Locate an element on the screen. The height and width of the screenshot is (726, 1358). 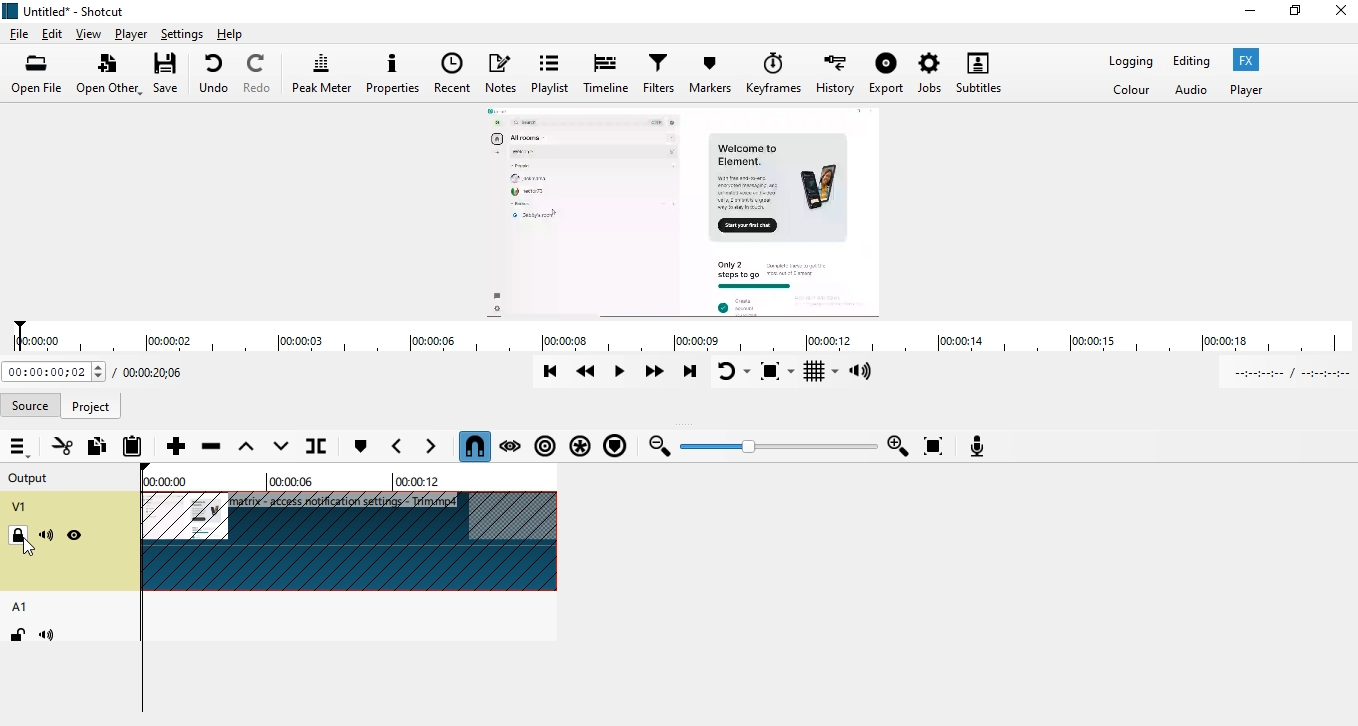
ripple all tracks is located at coordinates (581, 447).